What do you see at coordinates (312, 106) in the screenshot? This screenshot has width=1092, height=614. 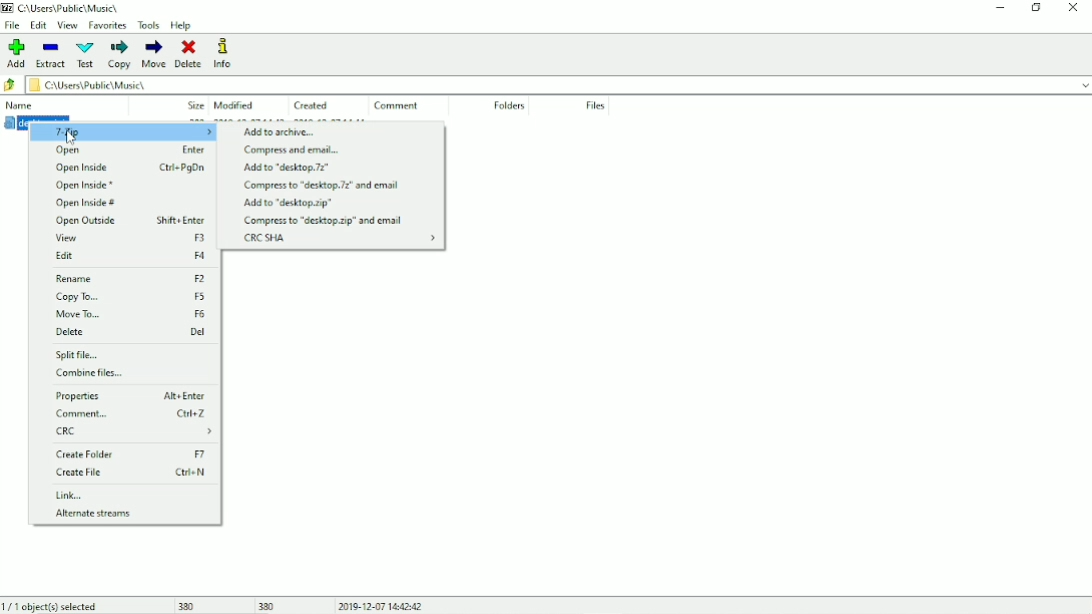 I see `Created` at bounding box center [312, 106].